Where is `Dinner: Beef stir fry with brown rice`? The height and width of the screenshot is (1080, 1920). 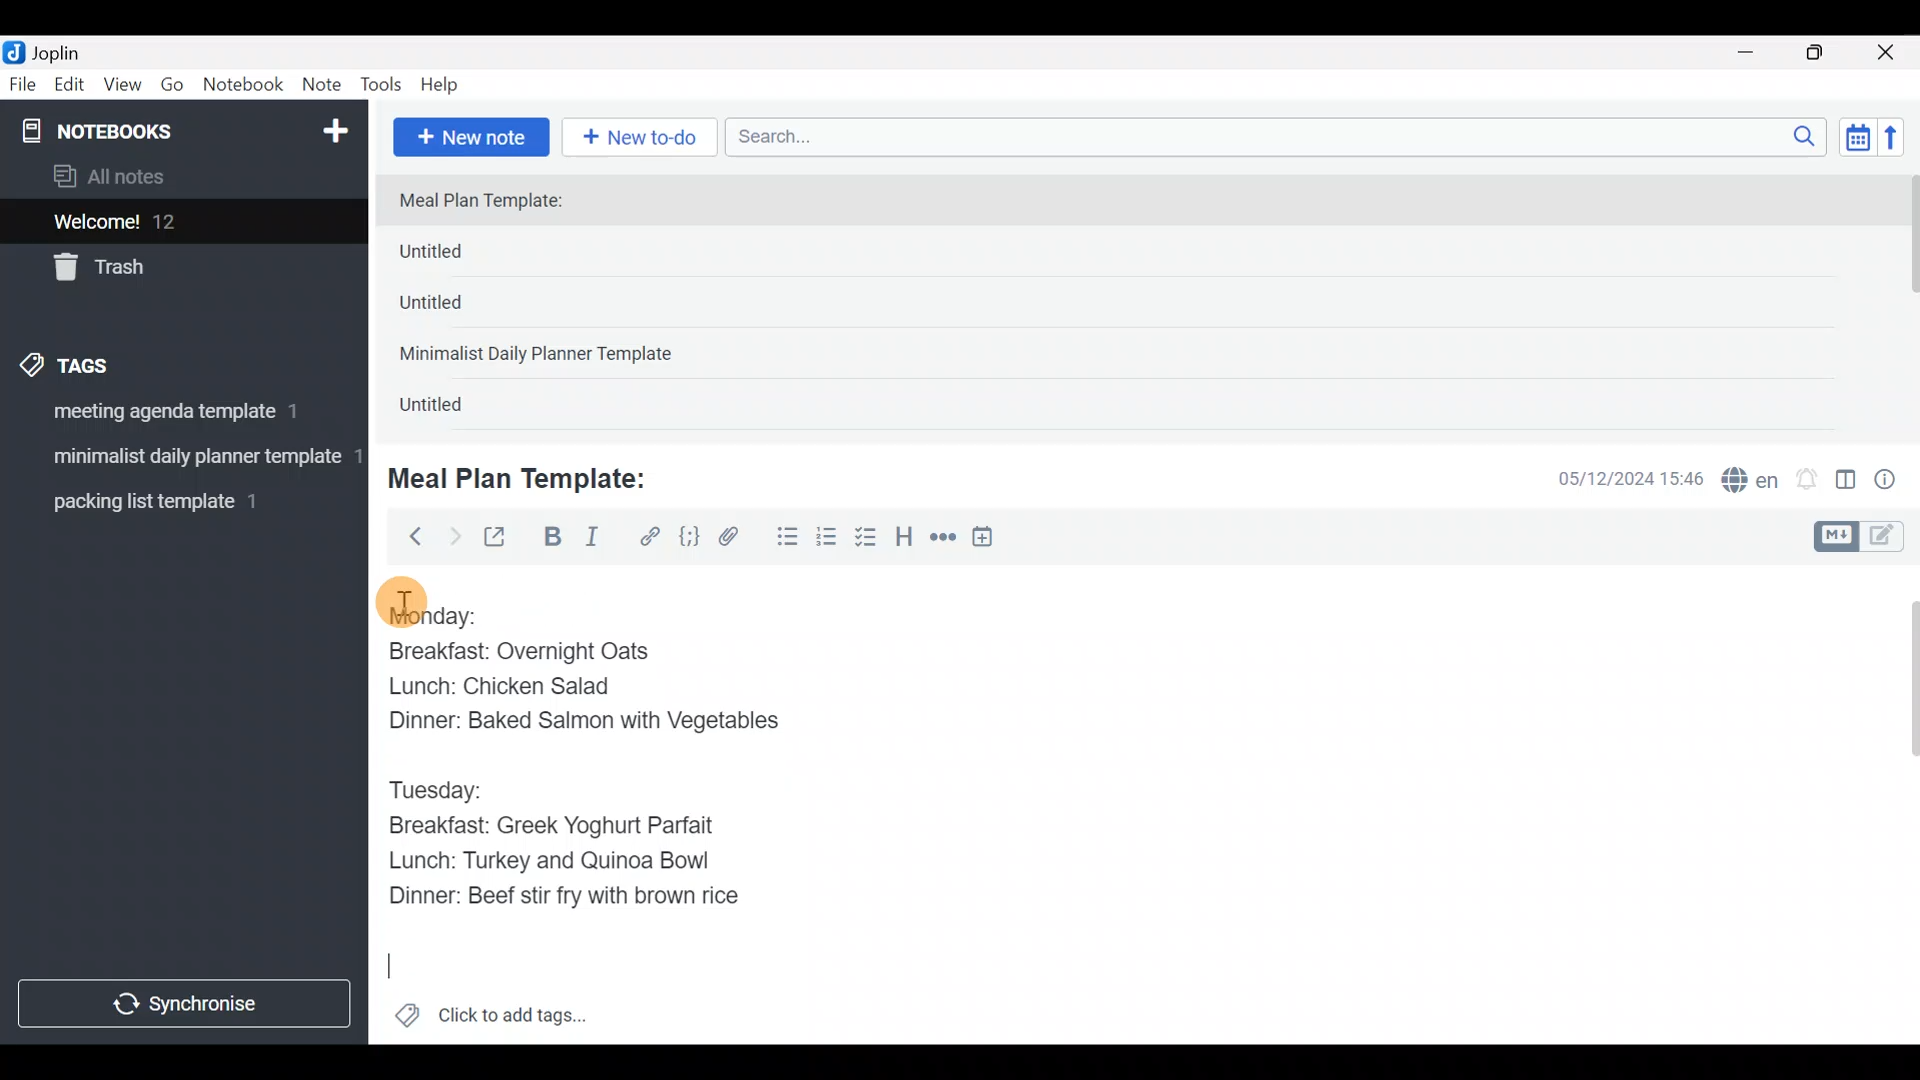
Dinner: Beef stir fry with brown rice is located at coordinates (560, 899).